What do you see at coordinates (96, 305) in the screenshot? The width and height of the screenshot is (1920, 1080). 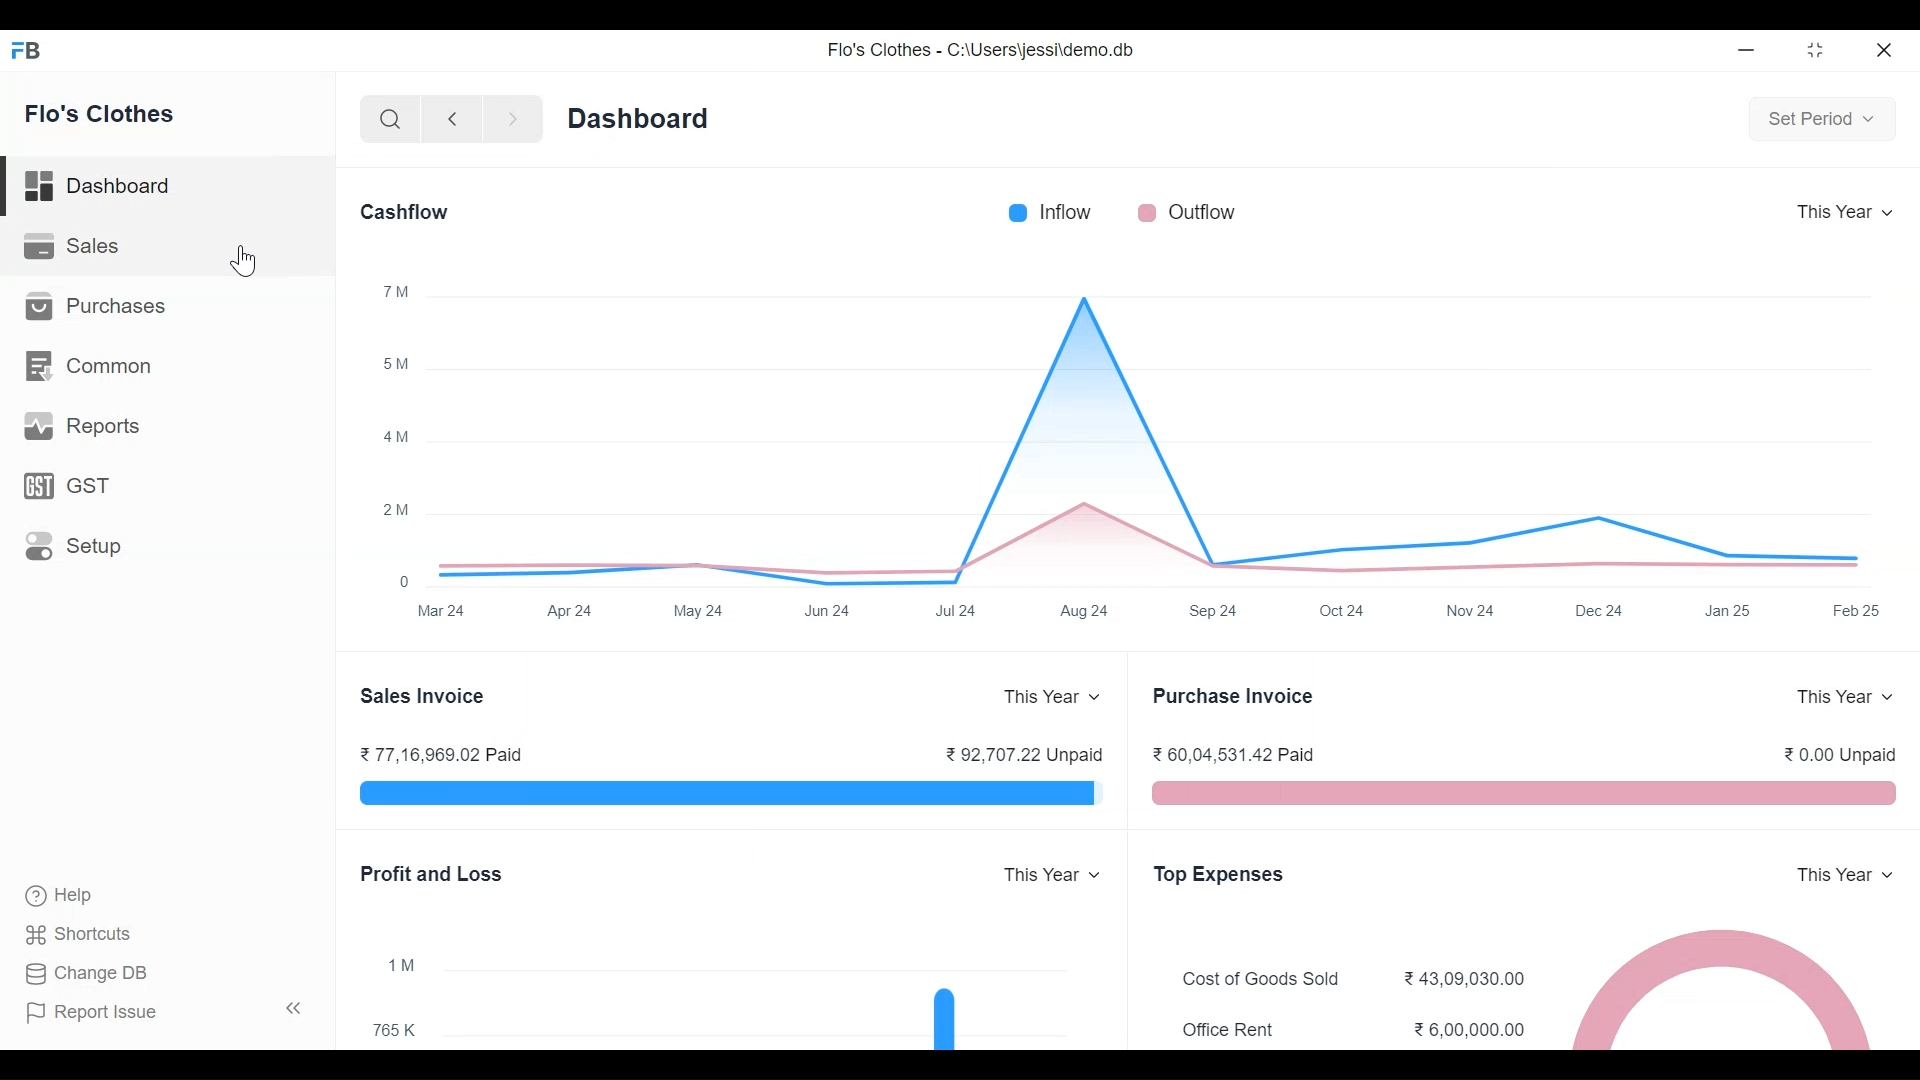 I see `Purchases` at bounding box center [96, 305].